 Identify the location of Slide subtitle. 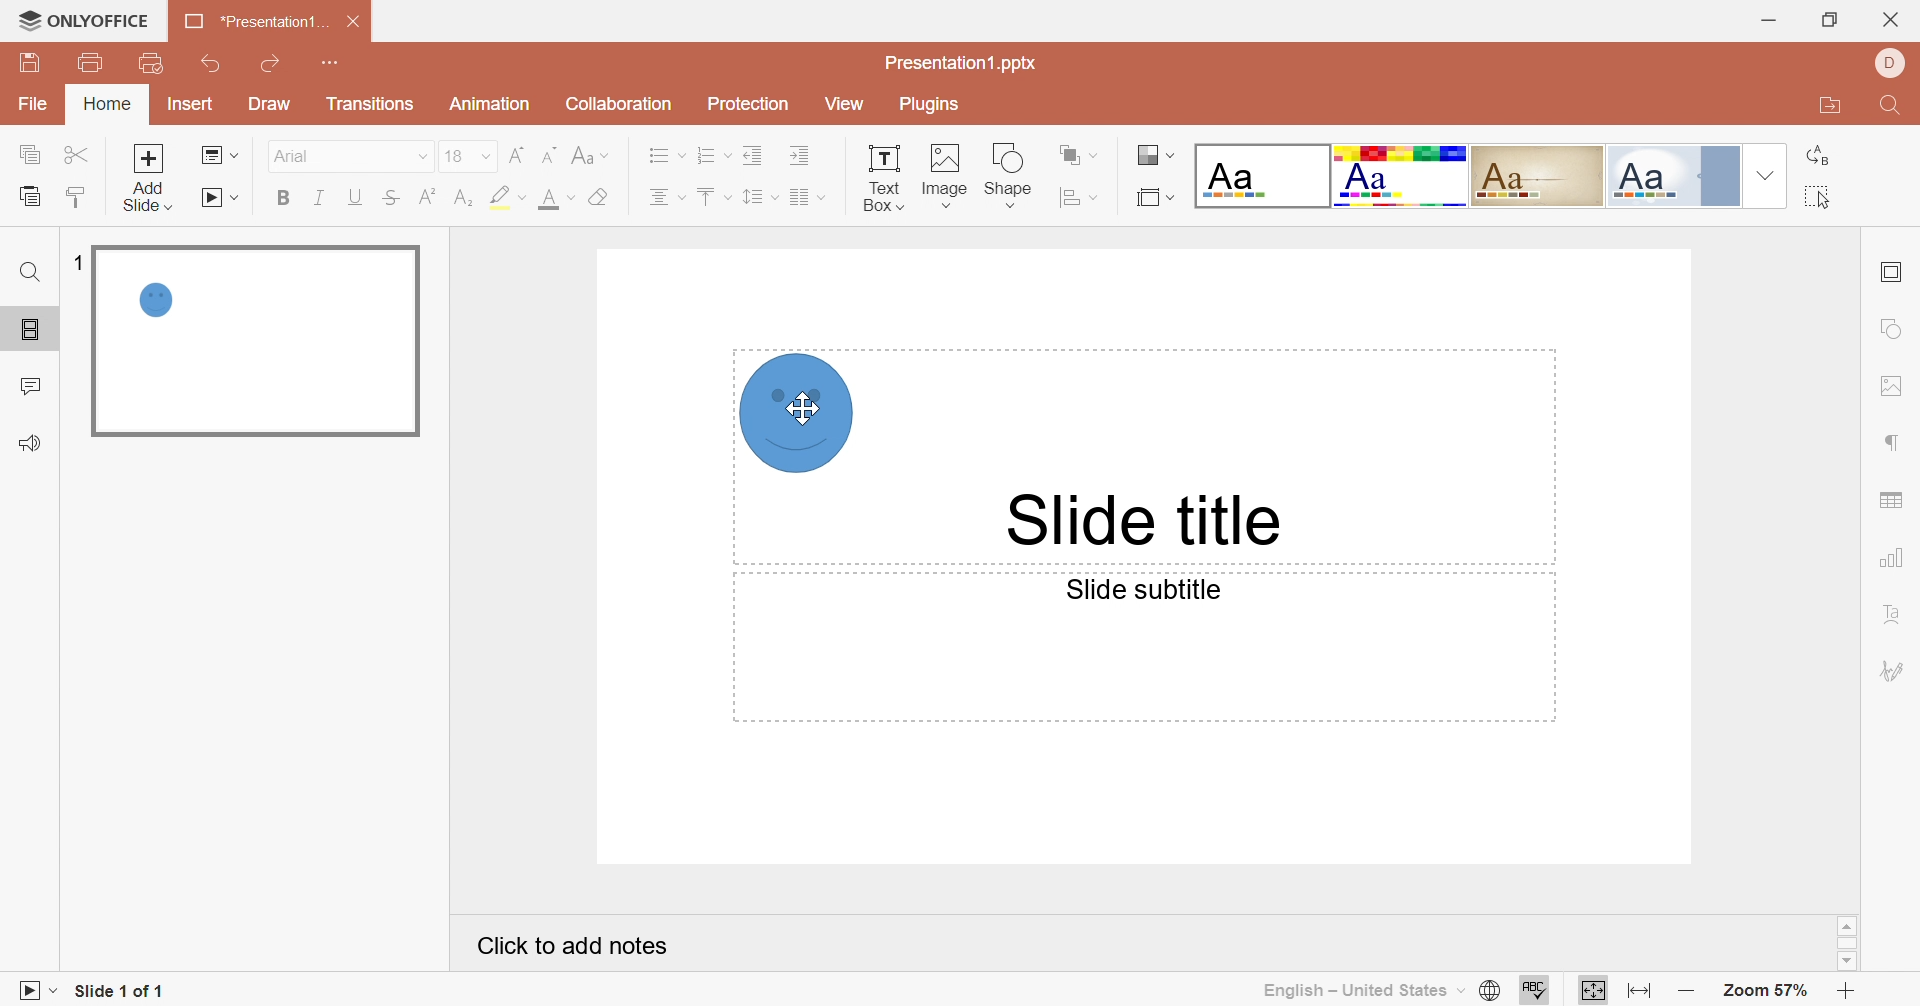
(1143, 590).